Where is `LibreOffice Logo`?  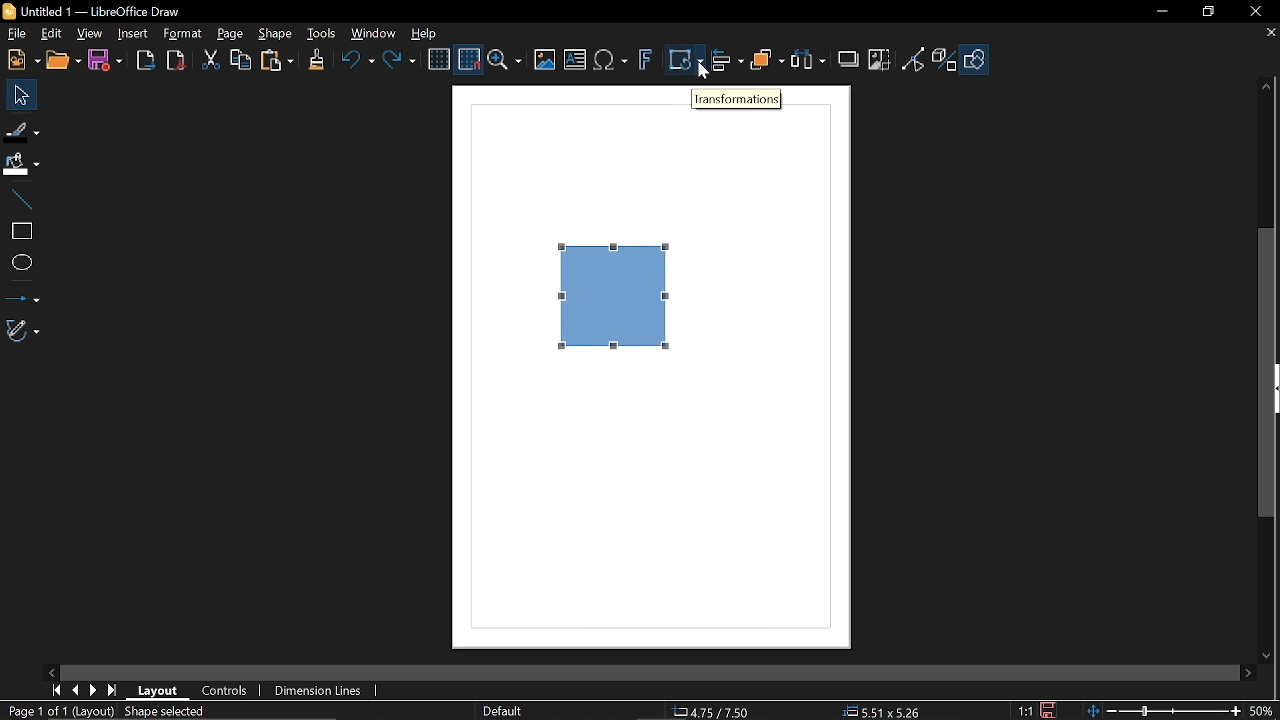
LibreOffice Logo is located at coordinates (9, 12).